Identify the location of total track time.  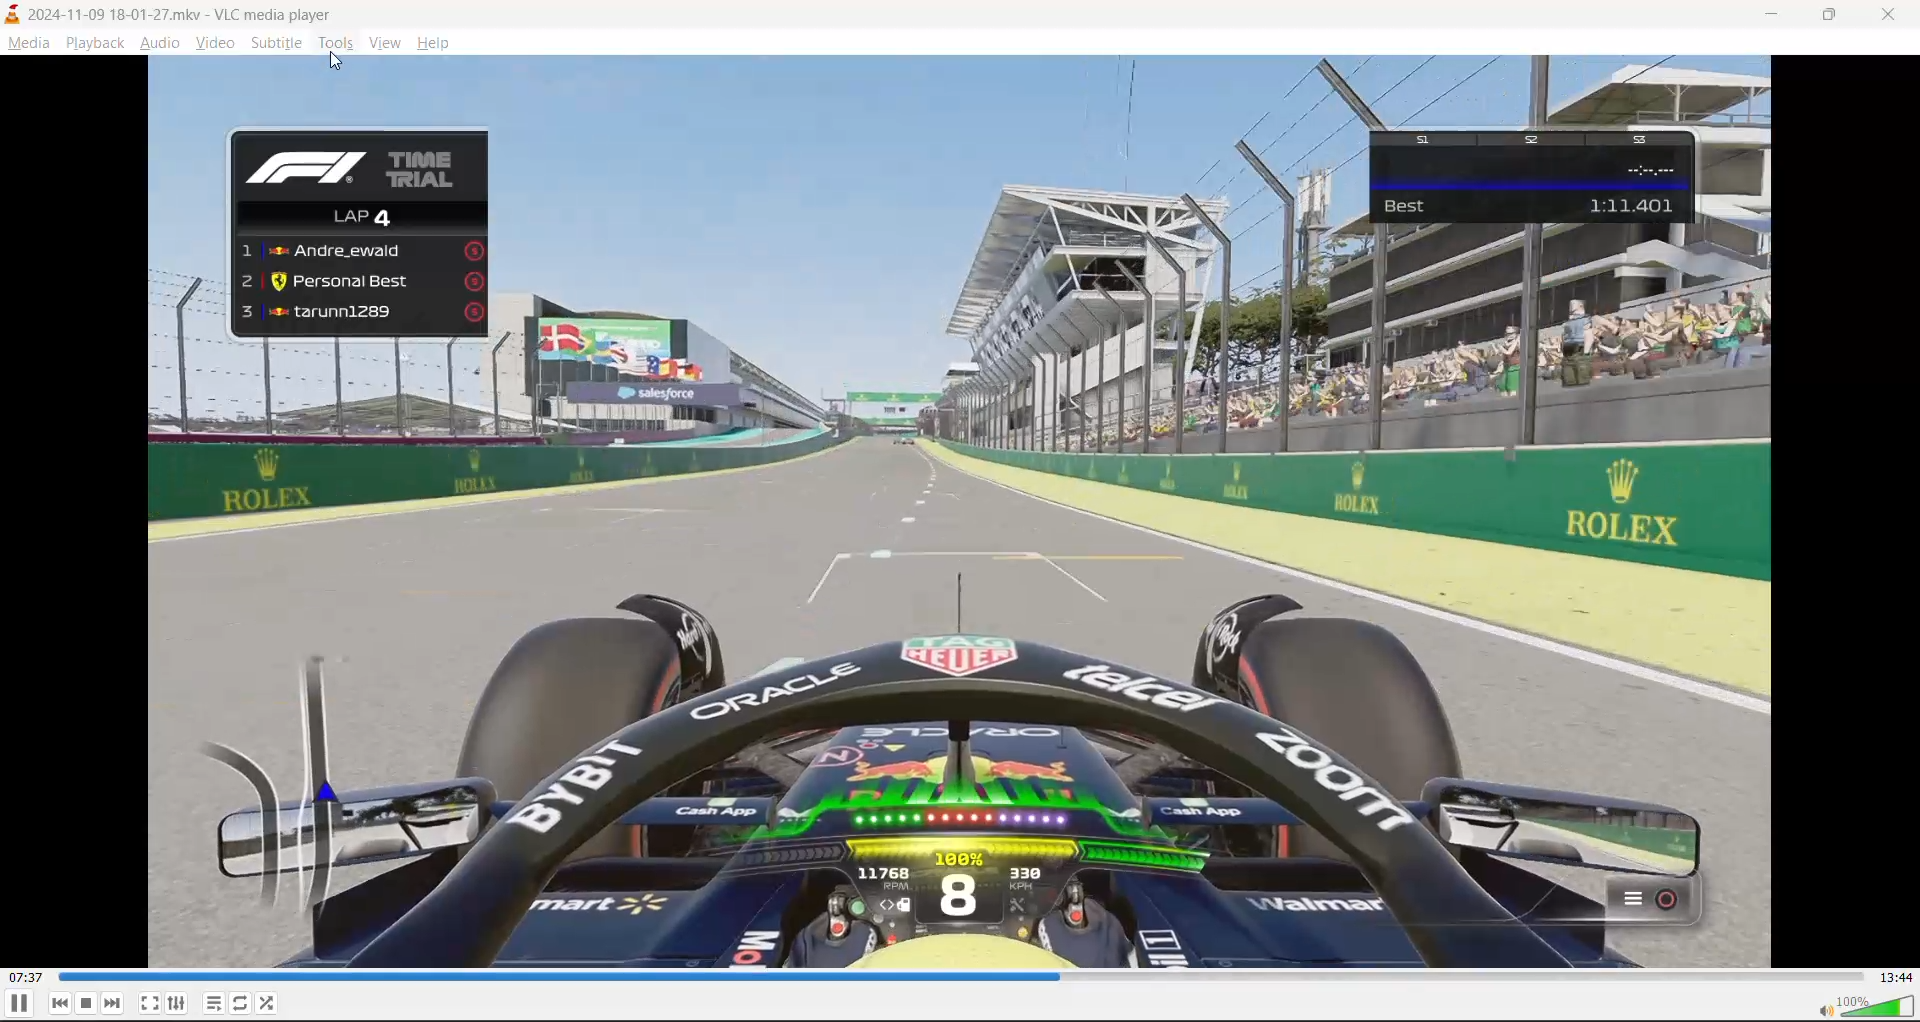
(1896, 978).